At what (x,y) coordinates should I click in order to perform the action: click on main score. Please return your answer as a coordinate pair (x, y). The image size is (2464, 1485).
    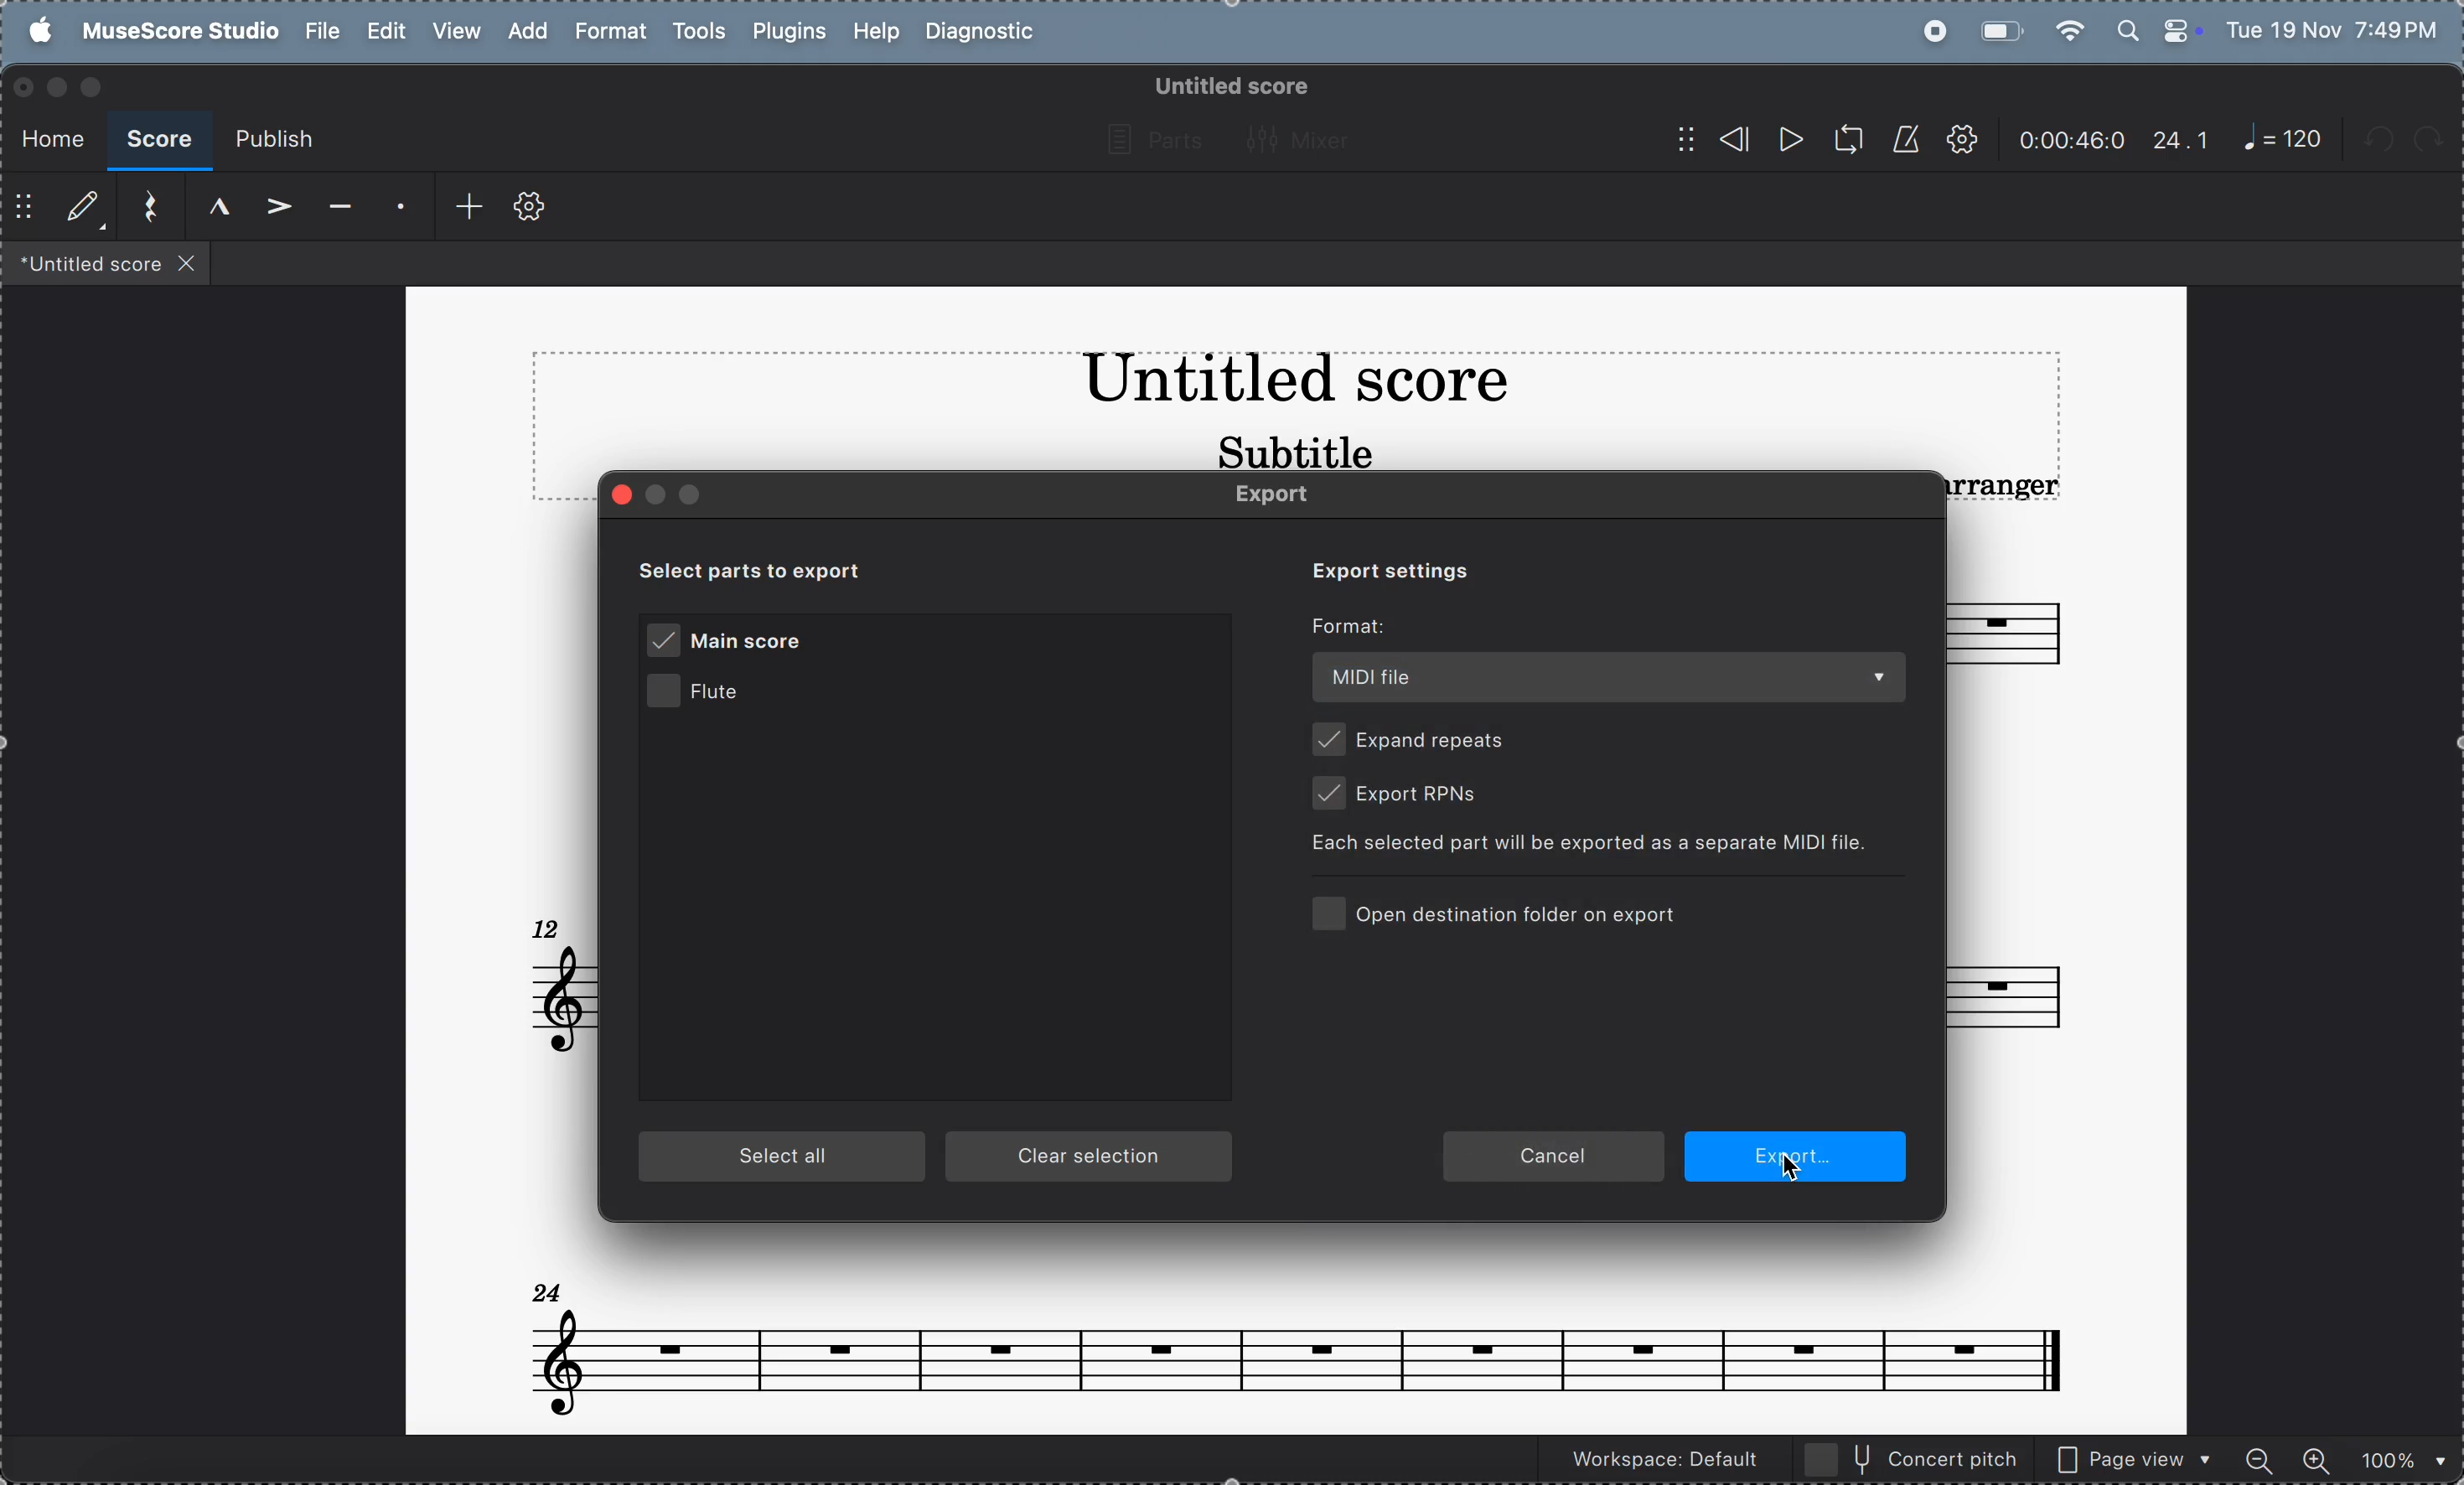
    Looking at the image, I should click on (732, 642).